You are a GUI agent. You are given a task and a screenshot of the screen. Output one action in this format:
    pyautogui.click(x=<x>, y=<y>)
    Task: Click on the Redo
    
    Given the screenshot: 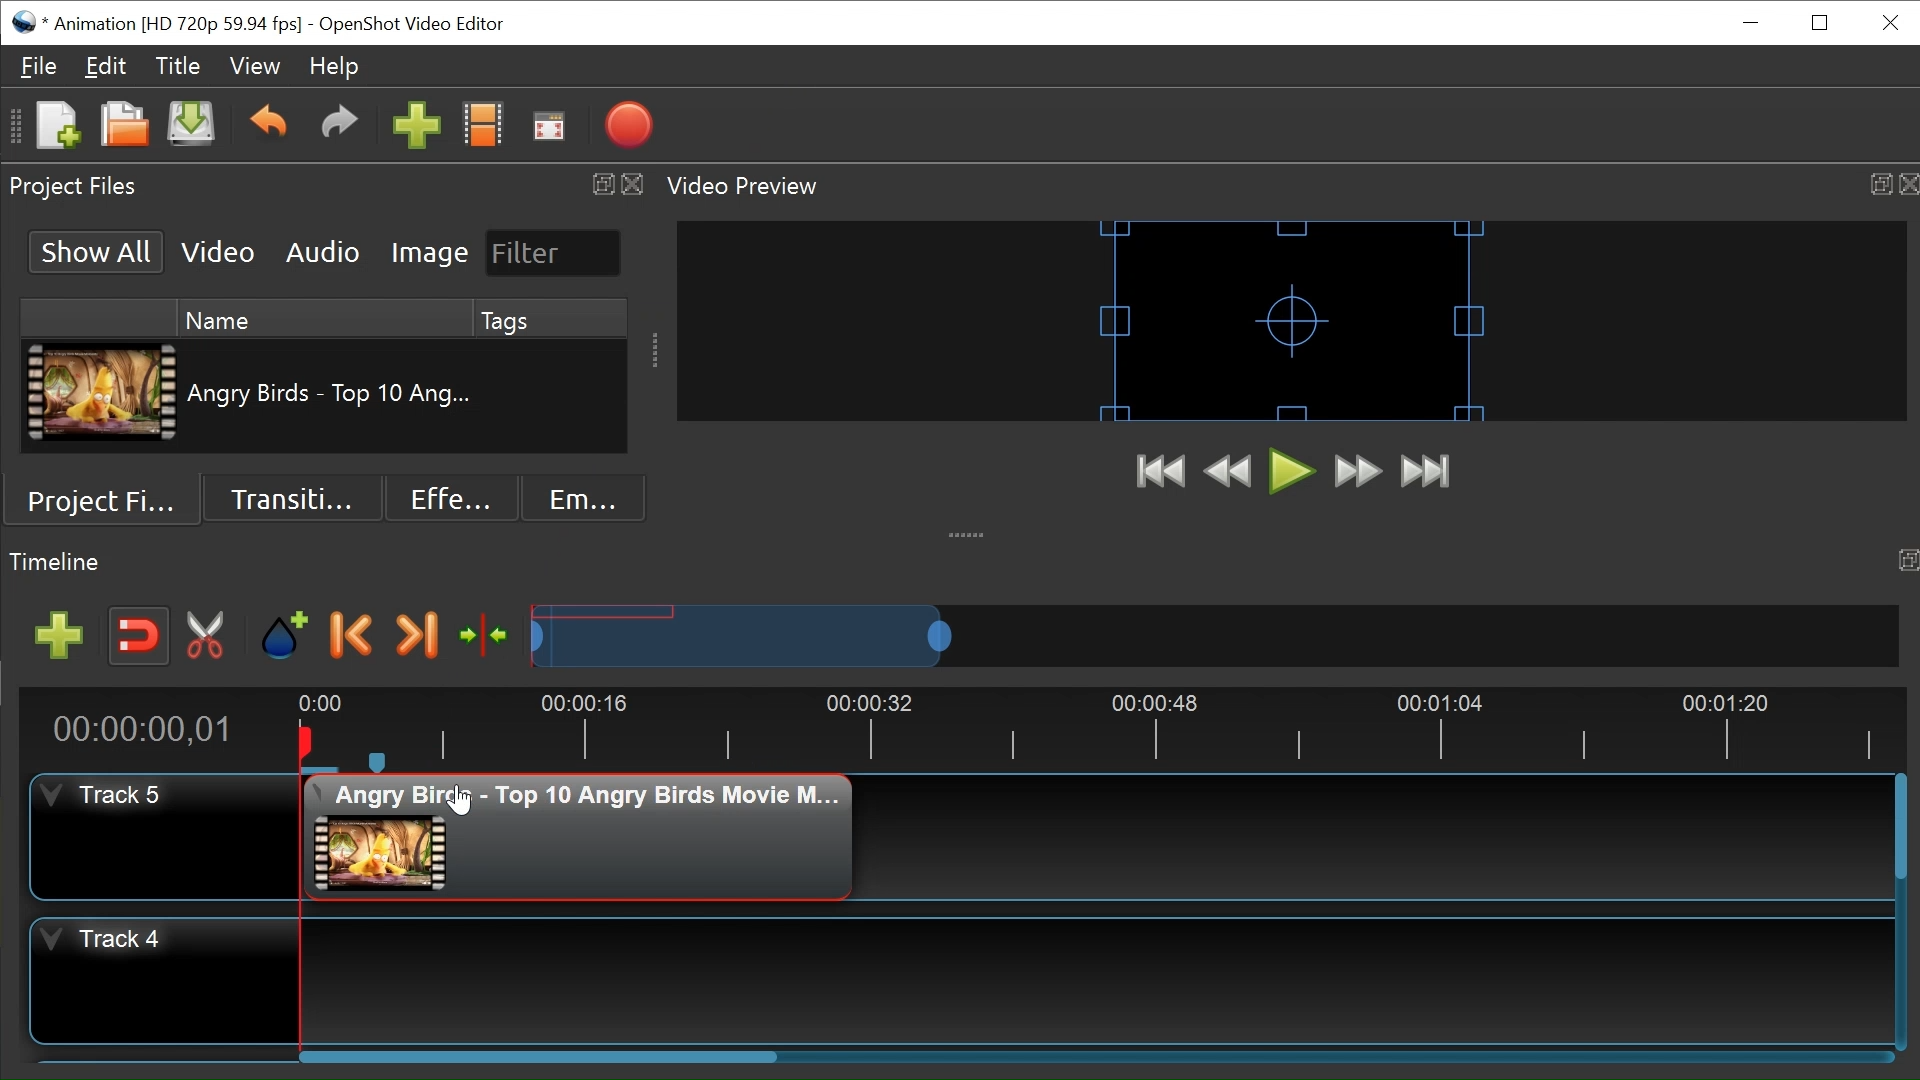 What is the action you would take?
    pyautogui.click(x=339, y=130)
    